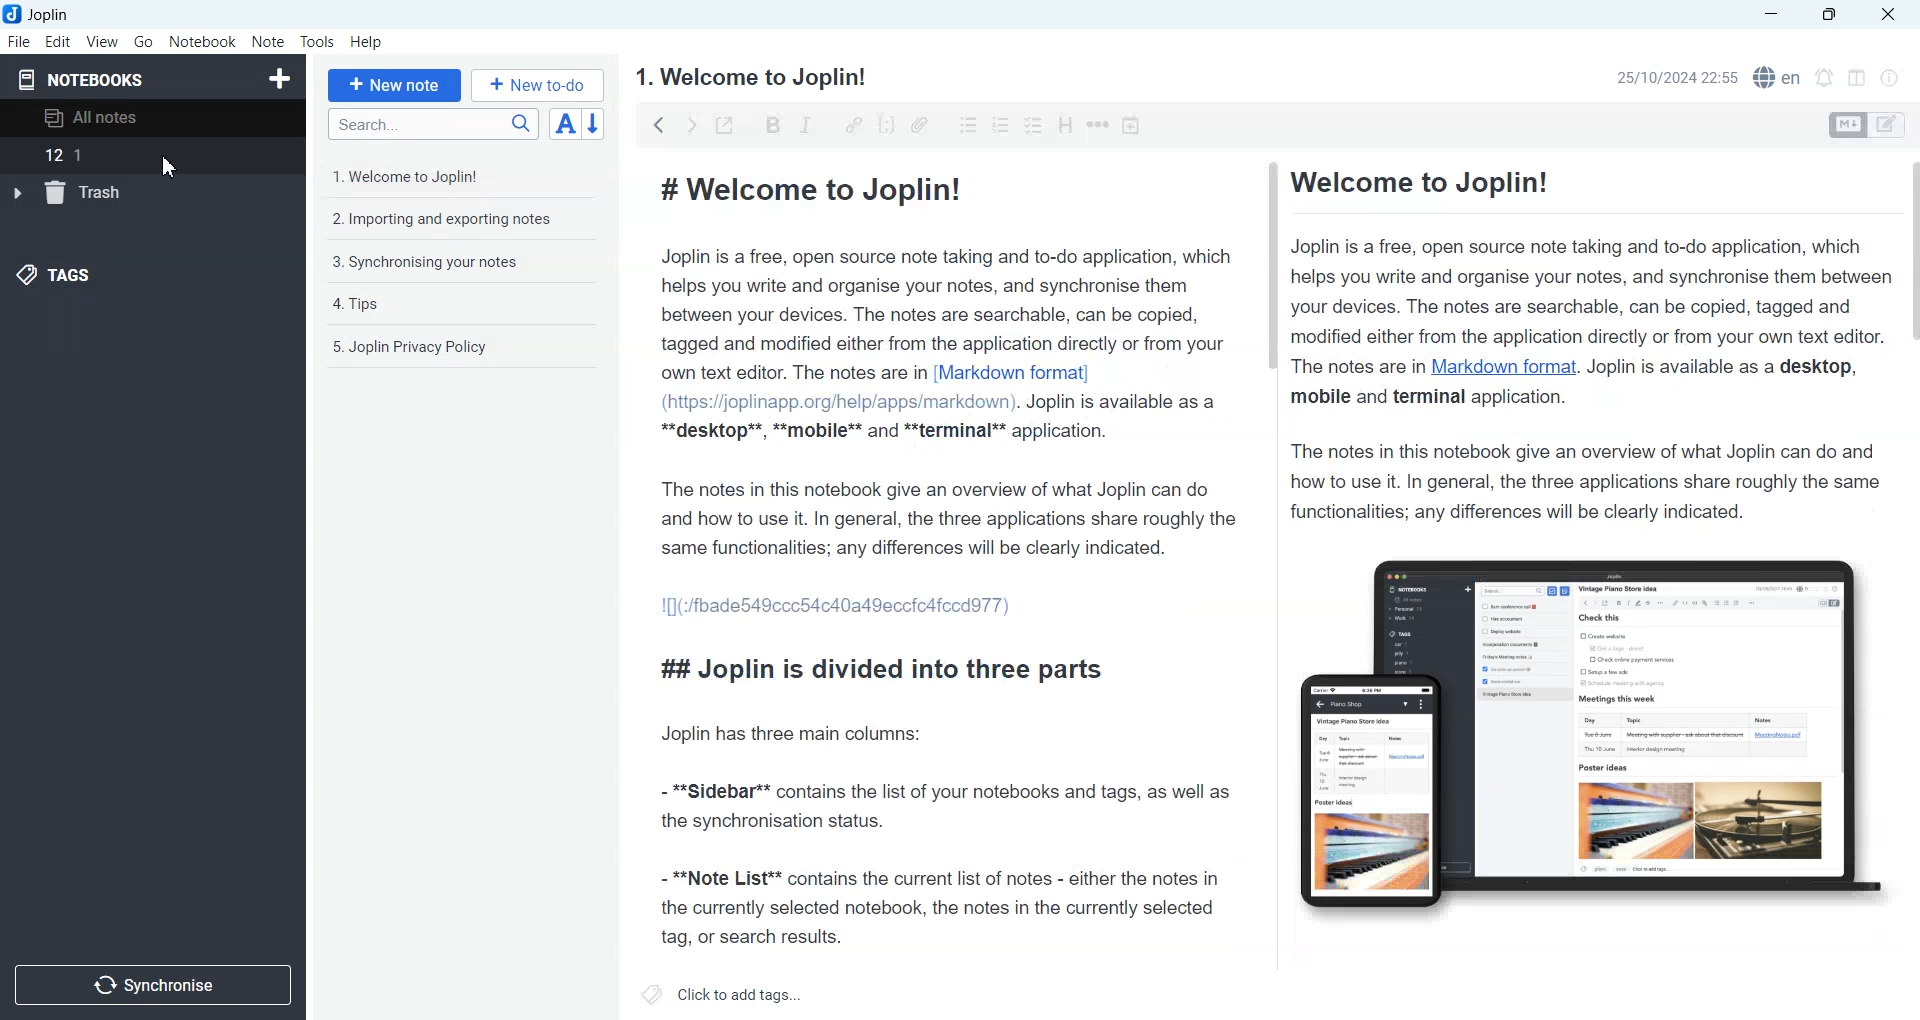 The image size is (1920, 1020). I want to click on Horizontal rule, so click(1094, 123).